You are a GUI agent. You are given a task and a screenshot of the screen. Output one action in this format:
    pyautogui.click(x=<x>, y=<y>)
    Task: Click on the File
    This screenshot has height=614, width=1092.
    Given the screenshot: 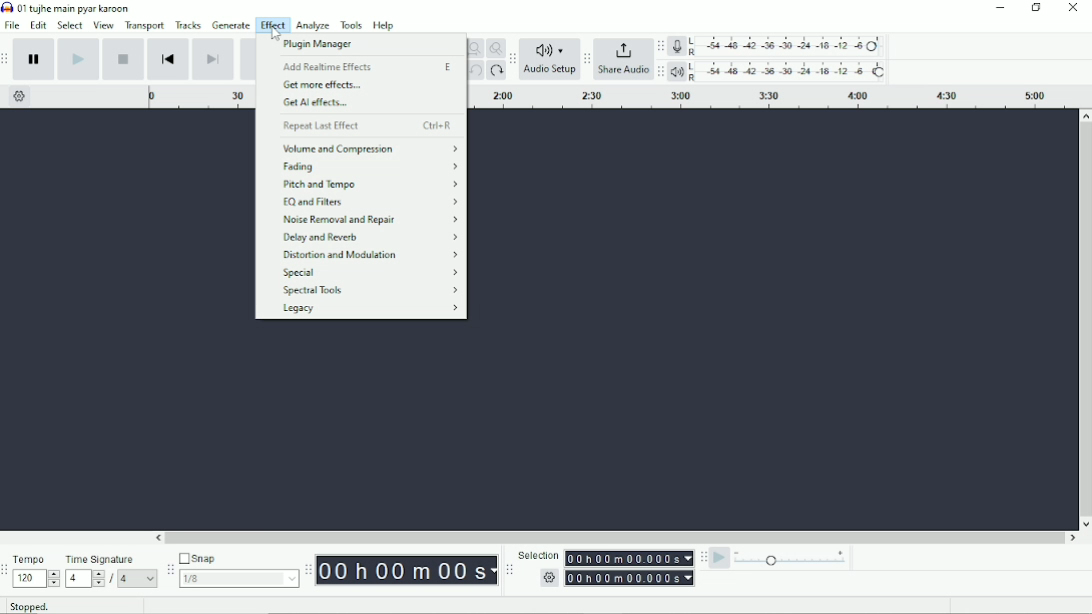 What is the action you would take?
    pyautogui.click(x=14, y=25)
    